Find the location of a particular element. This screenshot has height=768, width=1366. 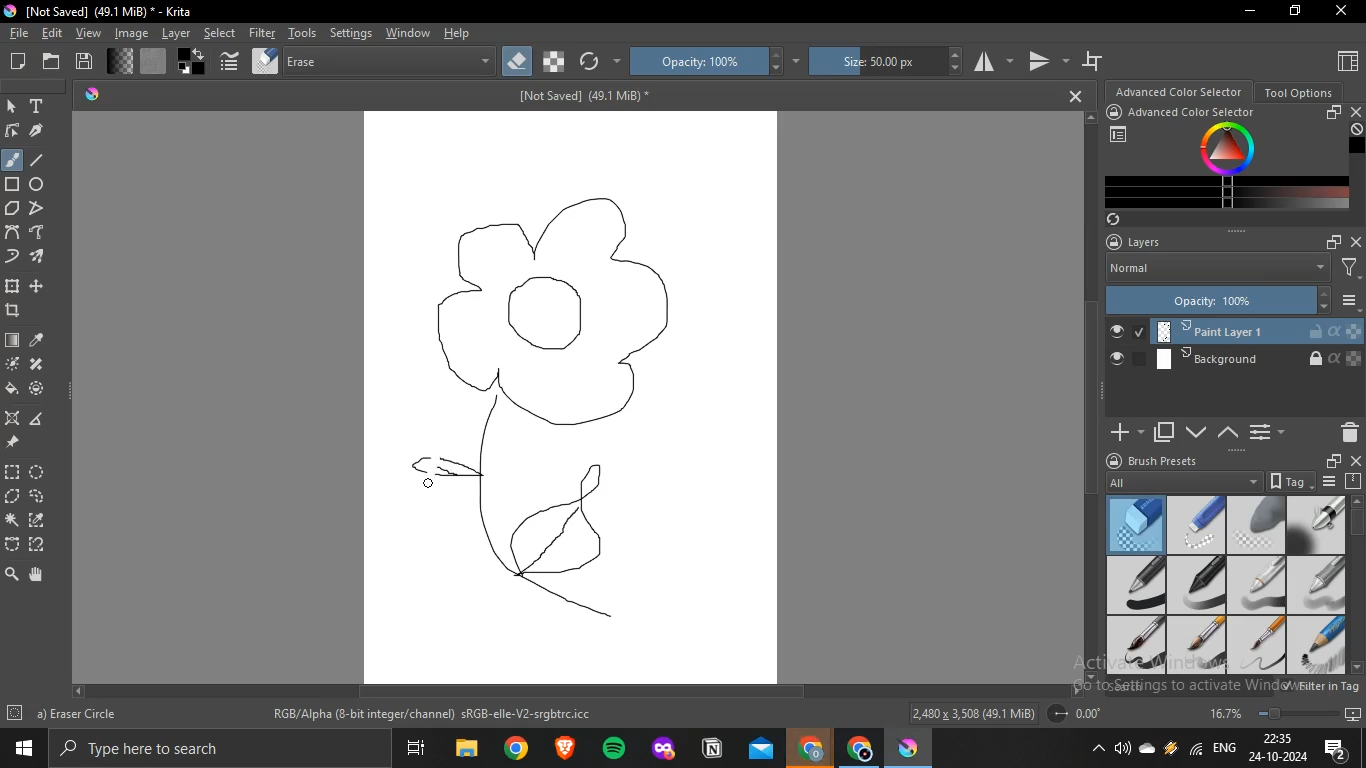

Filters is located at coordinates (1351, 269).